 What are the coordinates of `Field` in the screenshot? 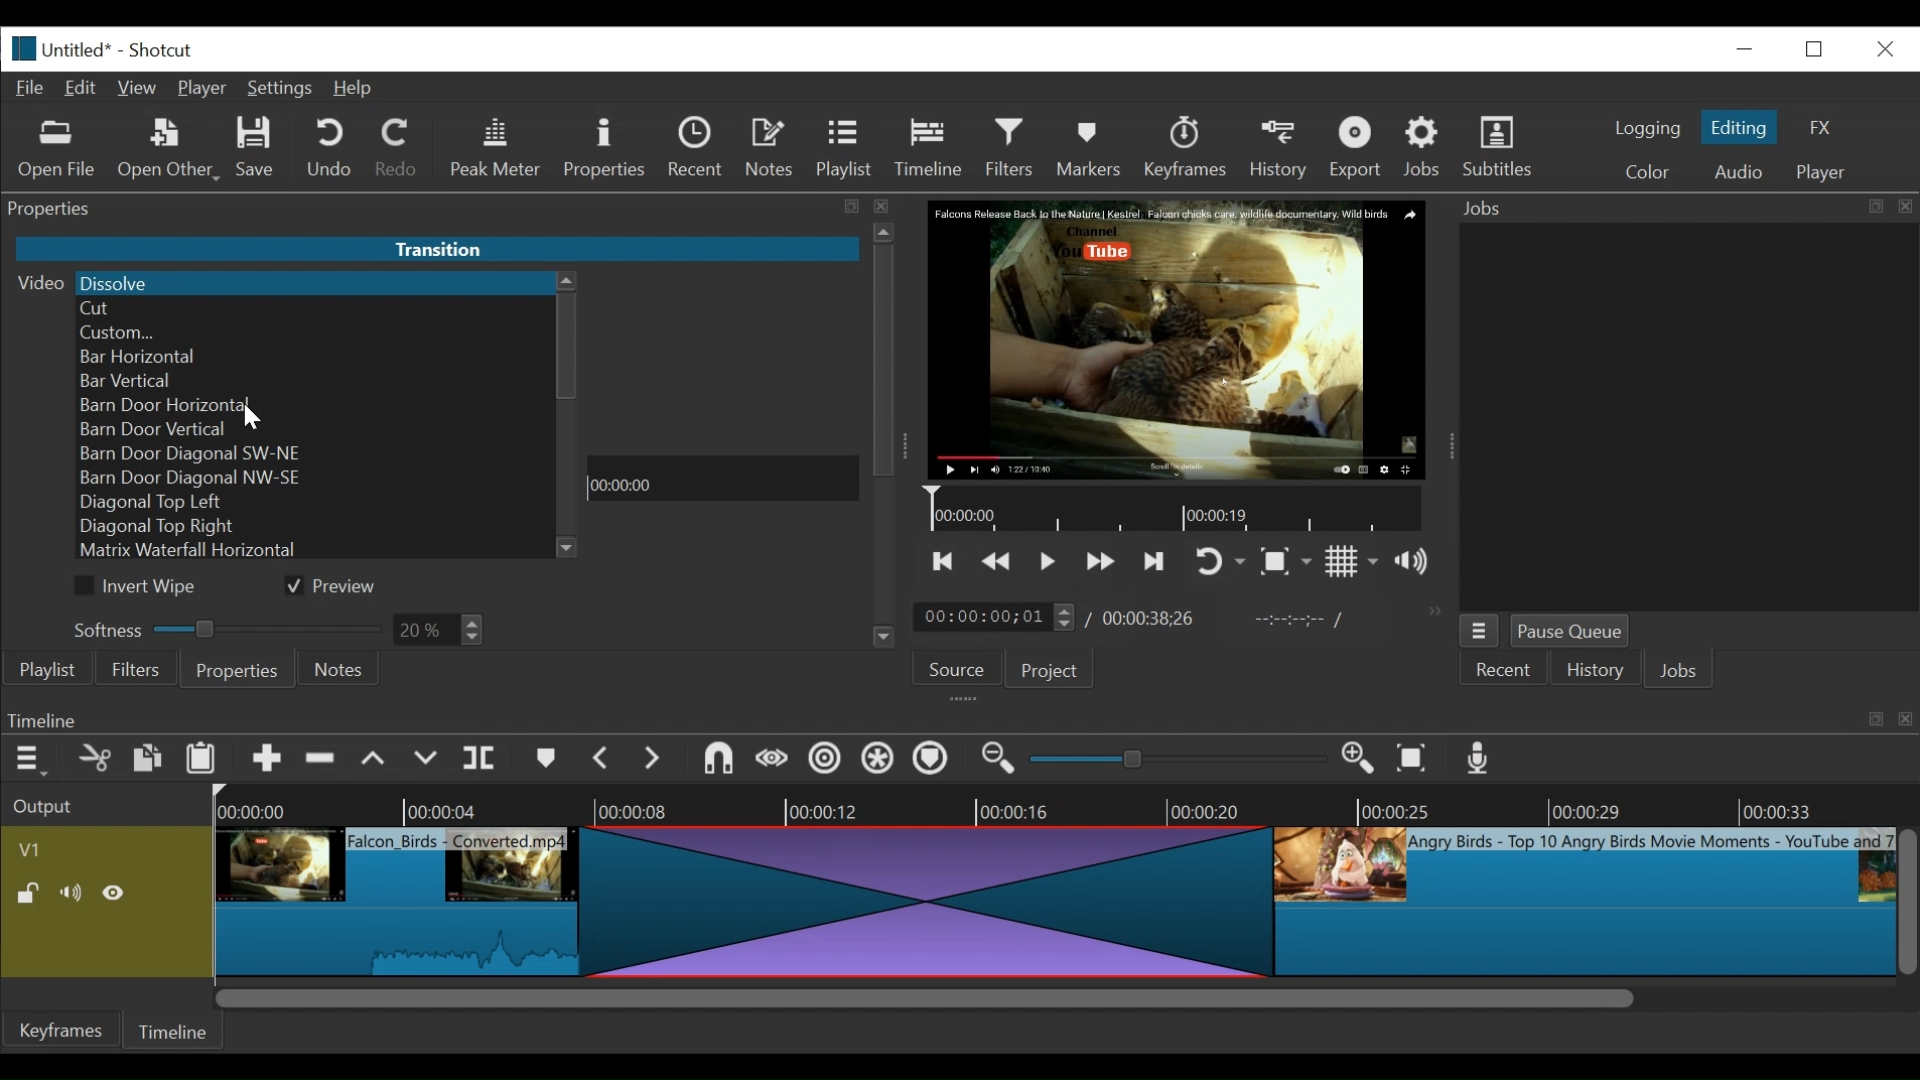 It's located at (439, 631).